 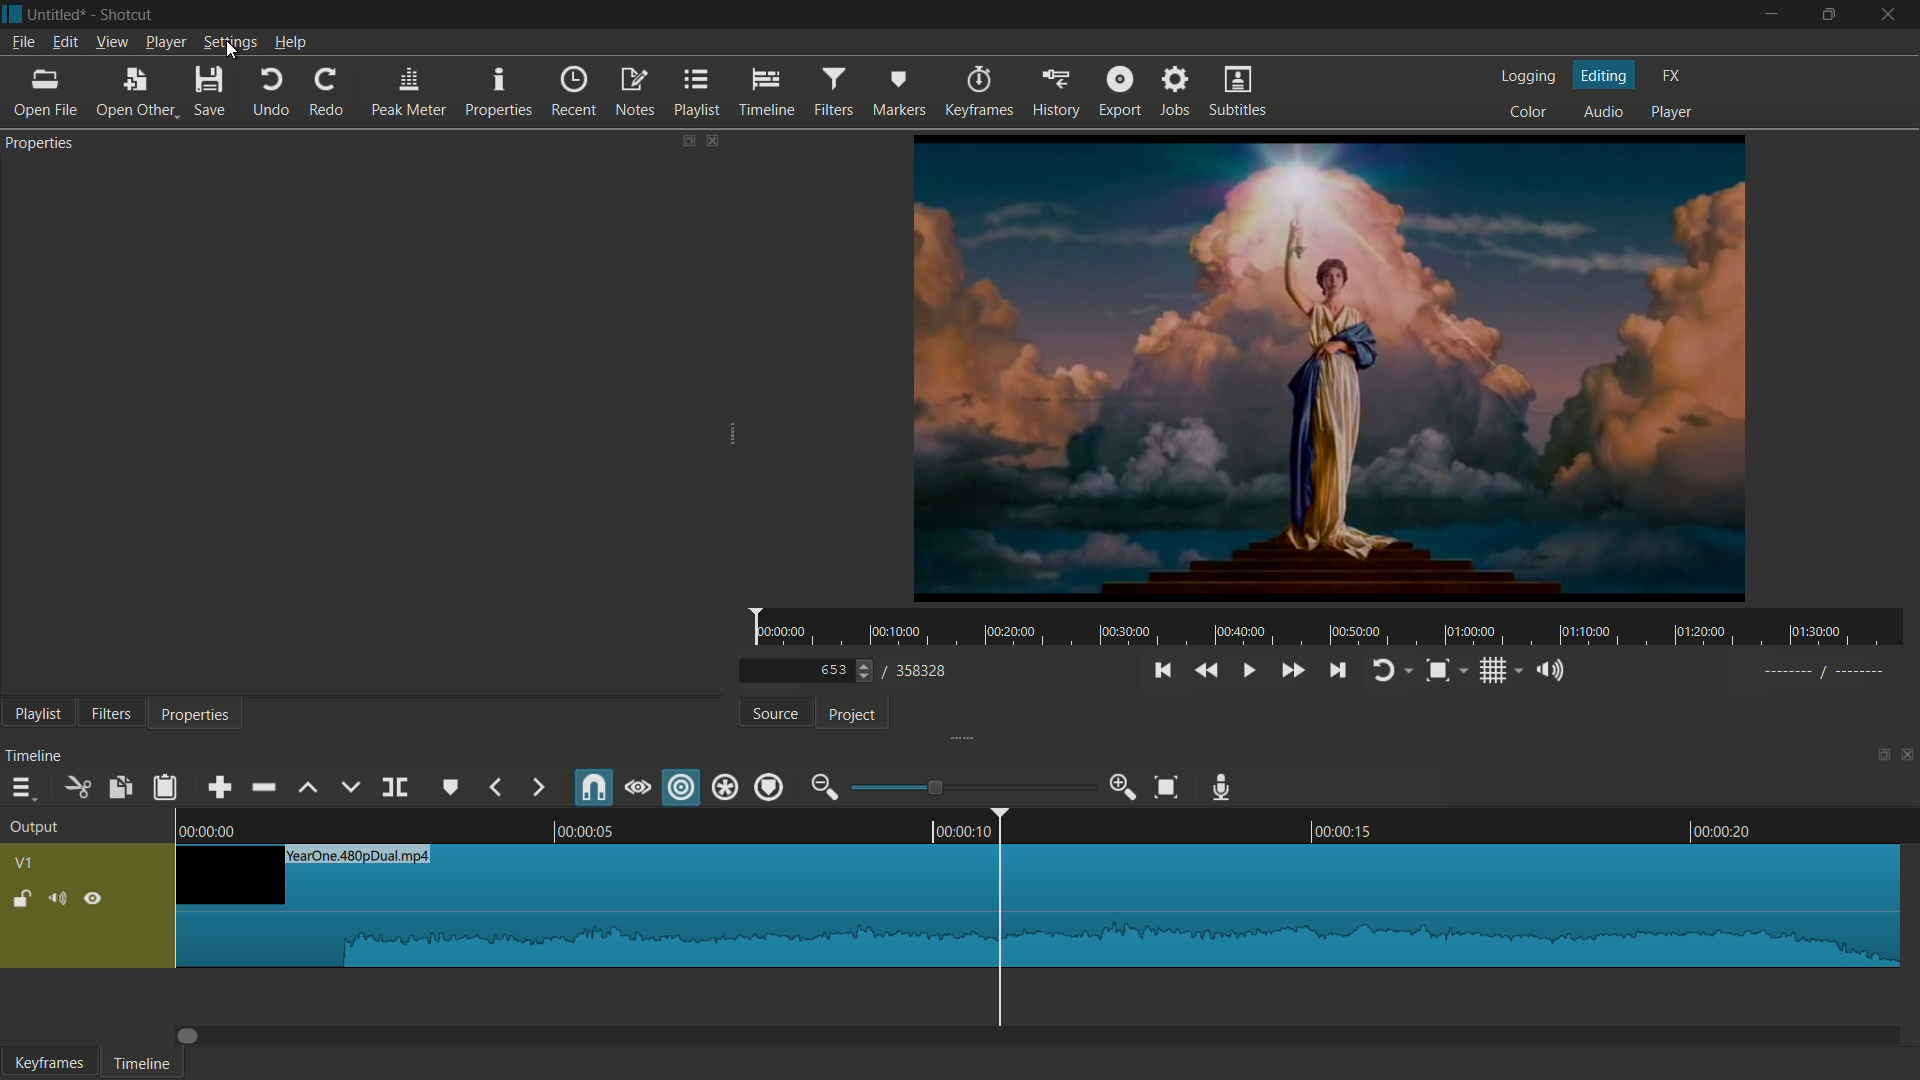 What do you see at coordinates (1527, 76) in the screenshot?
I see `logging` at bounding box center [1527, 76].